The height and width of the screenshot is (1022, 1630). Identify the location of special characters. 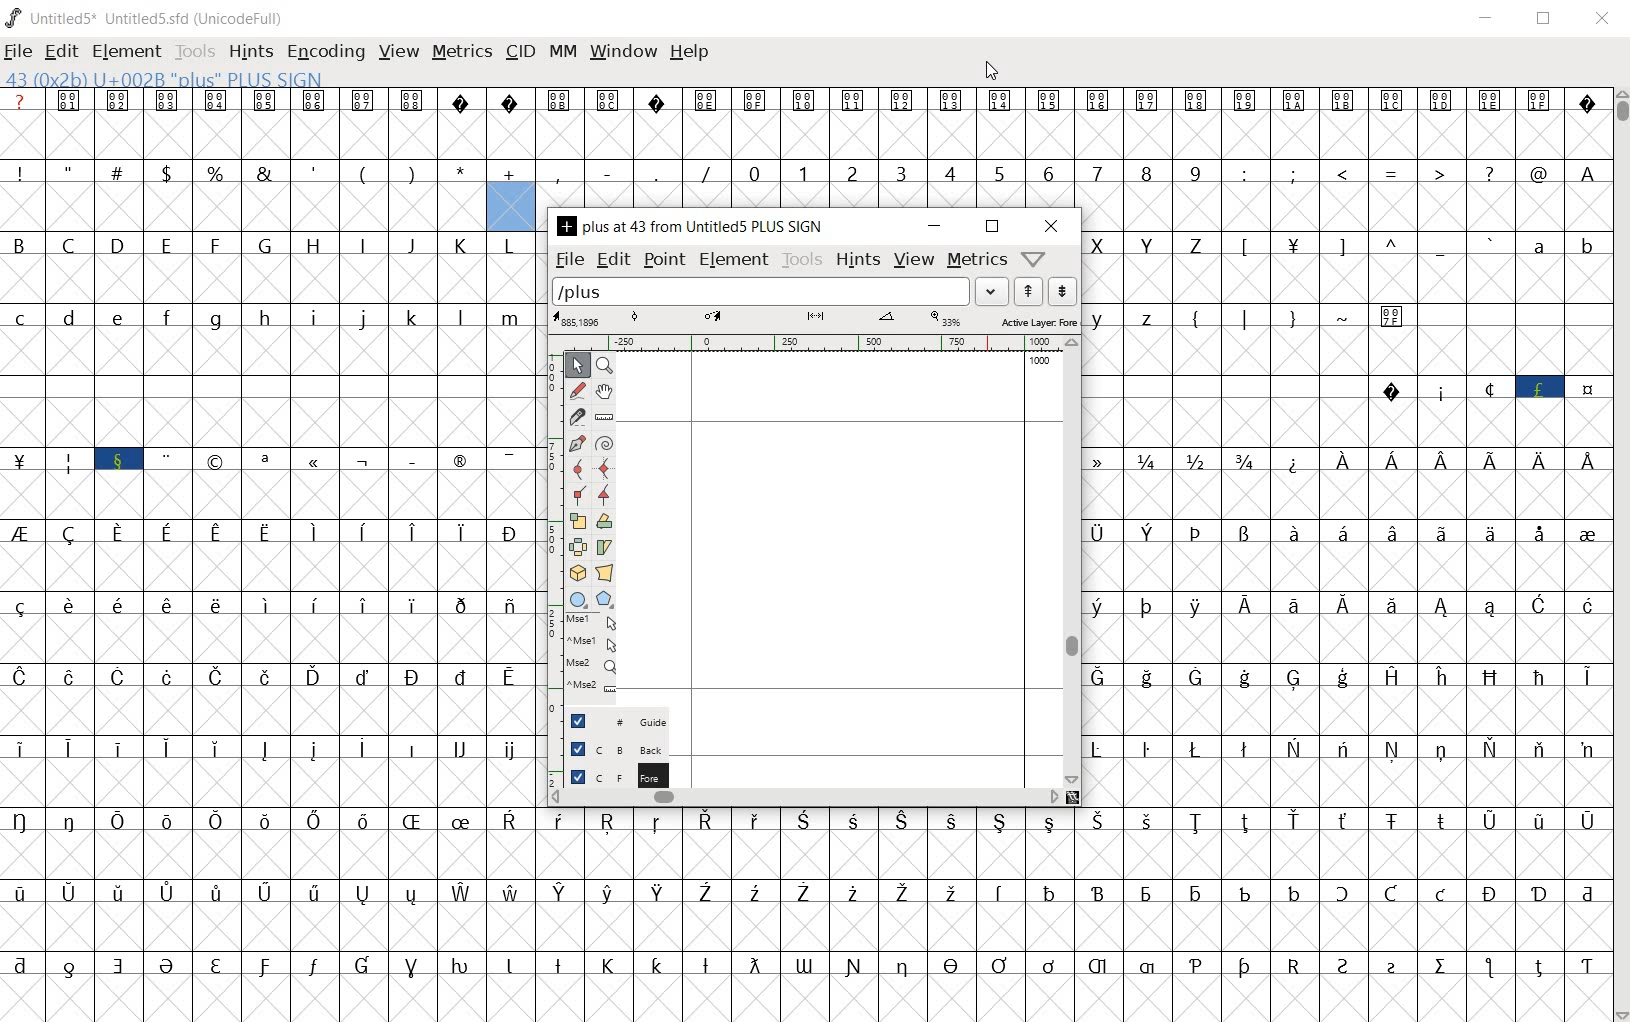
(241, 197).